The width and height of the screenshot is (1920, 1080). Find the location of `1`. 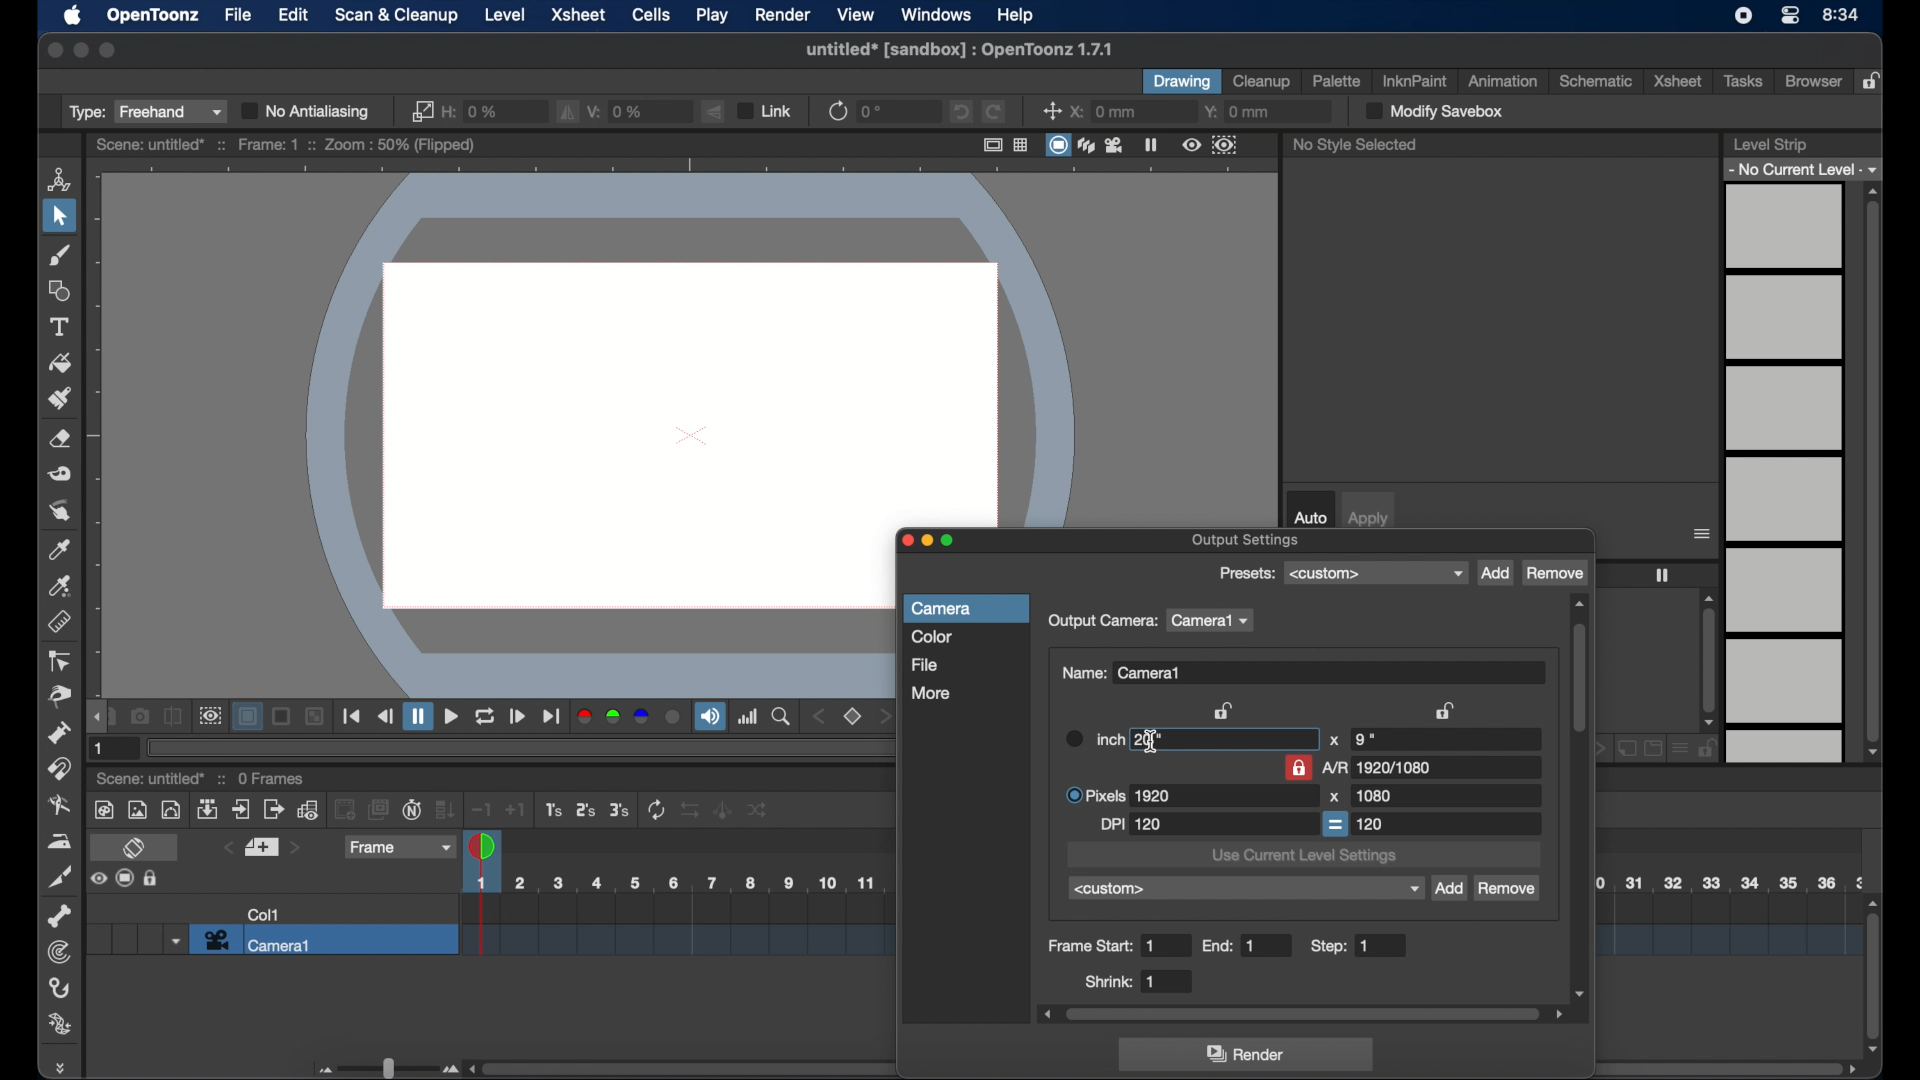

1 is located at coordinates (101, 749).